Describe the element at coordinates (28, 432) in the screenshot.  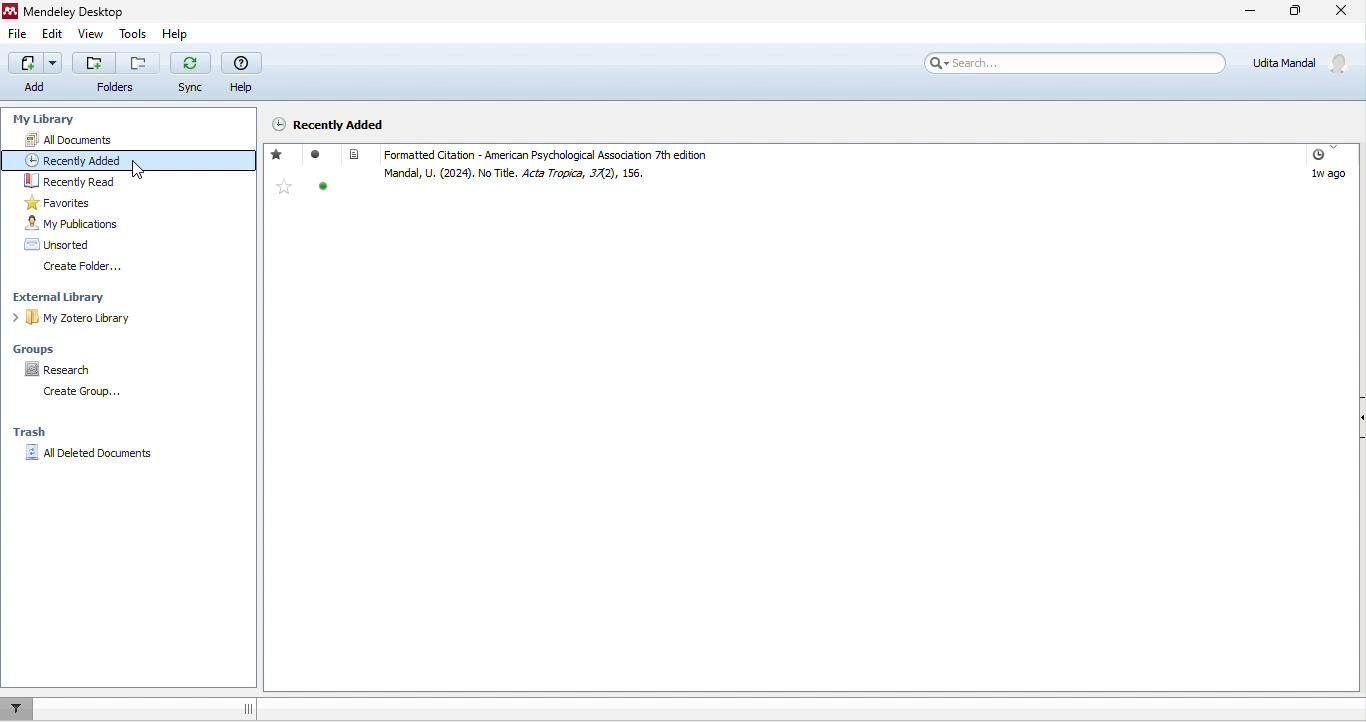
I see `Trash` at that location.